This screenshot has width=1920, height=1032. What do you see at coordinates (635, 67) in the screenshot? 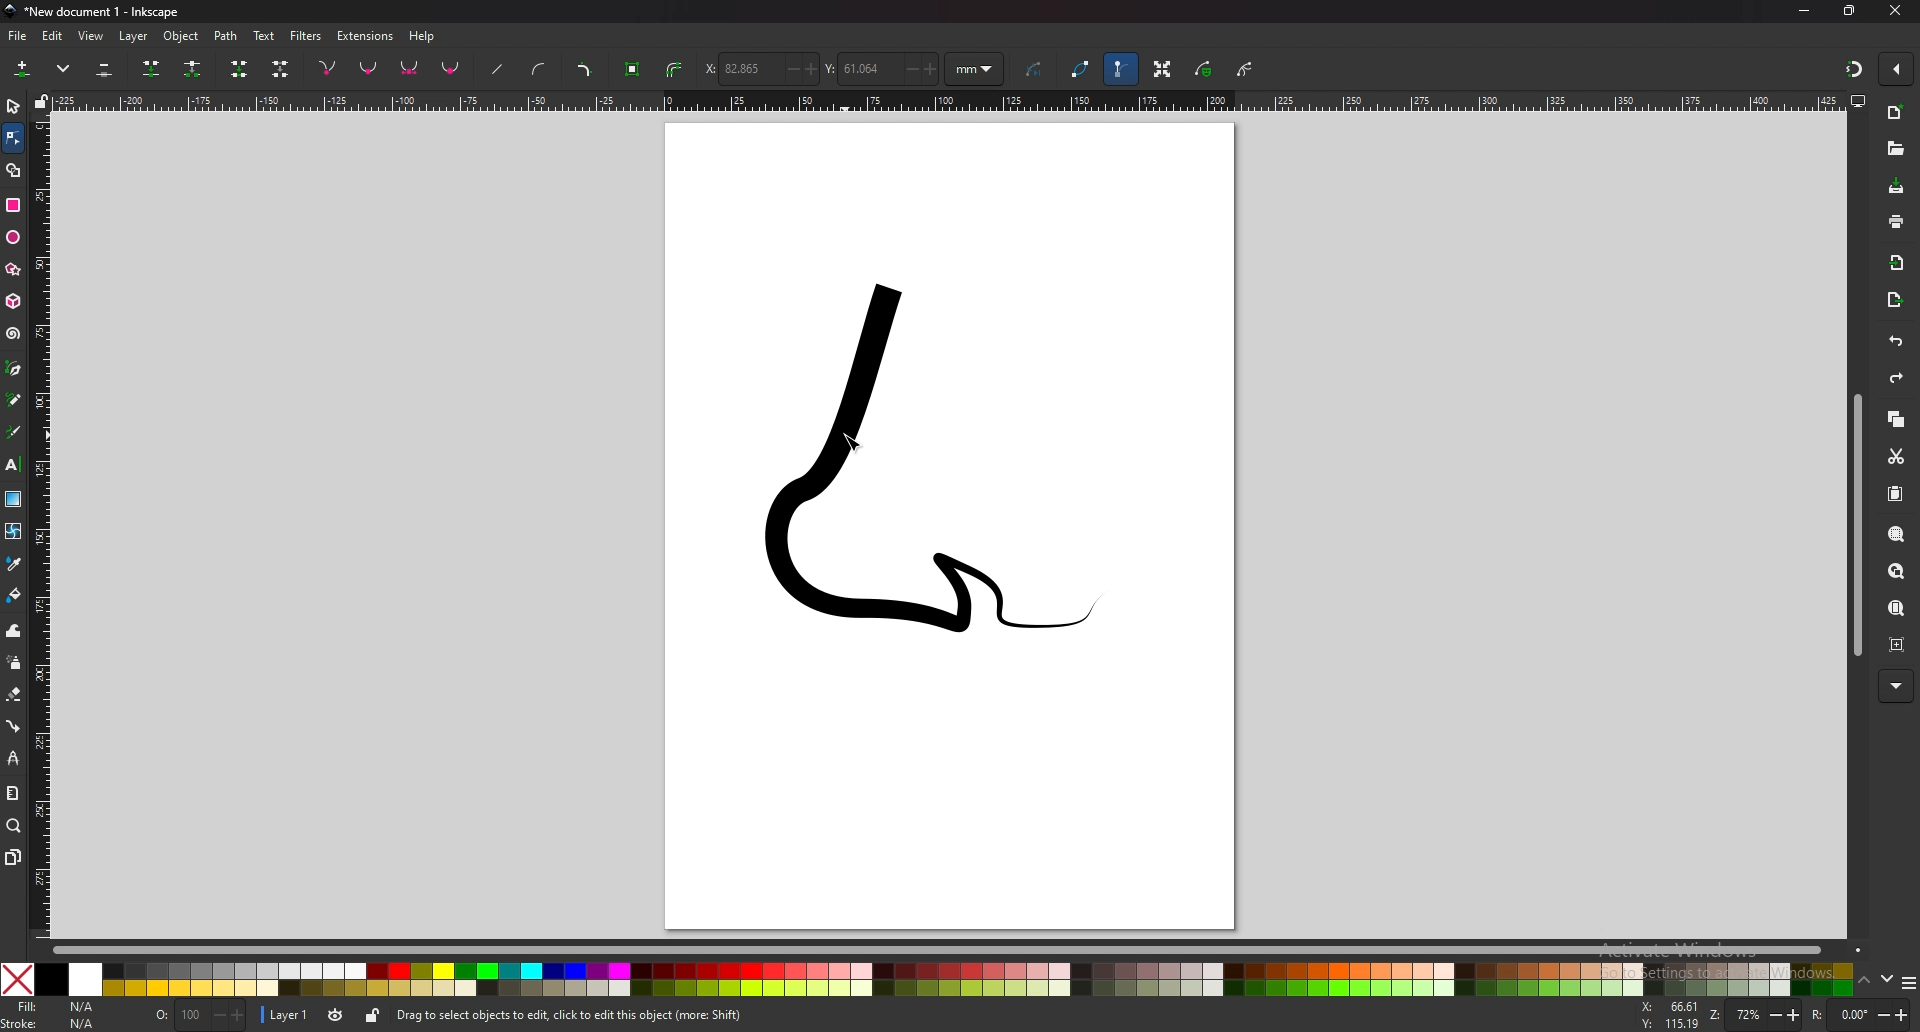
I see `object to path` at bounding box center [635, 67].